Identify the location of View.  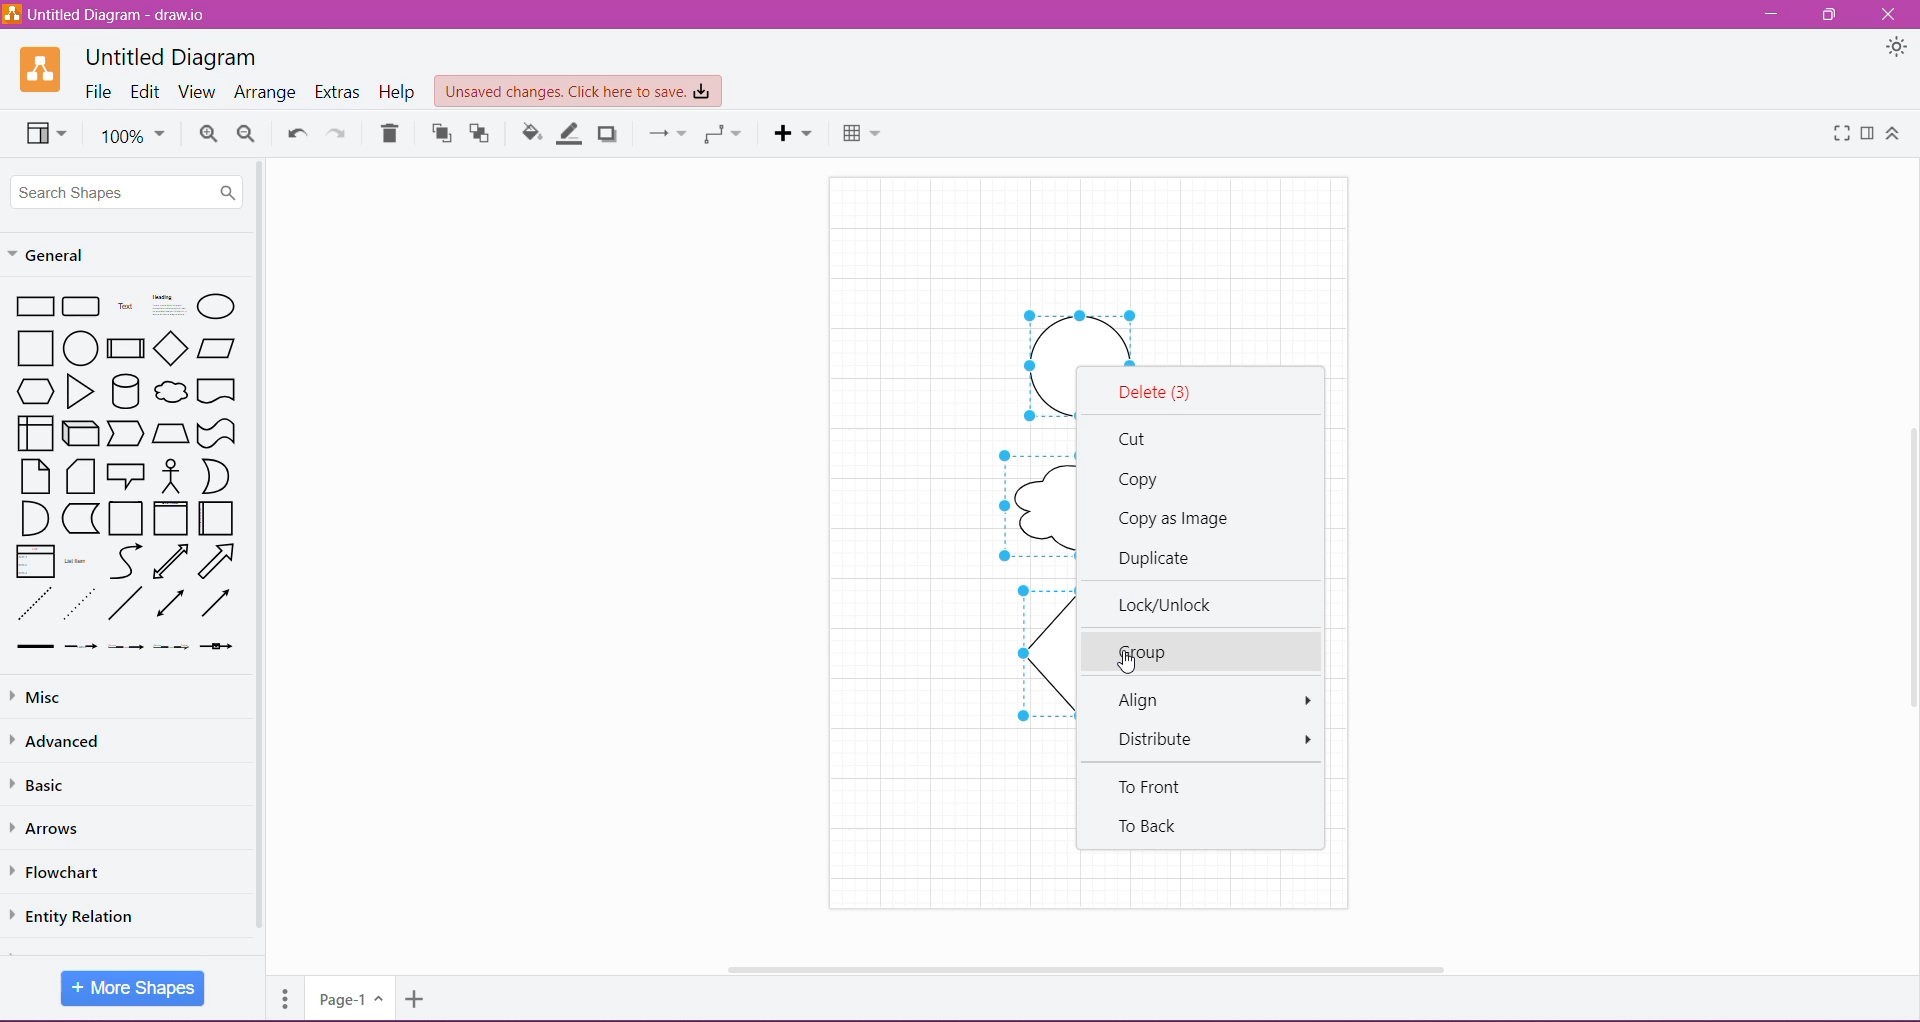
(42, 132).